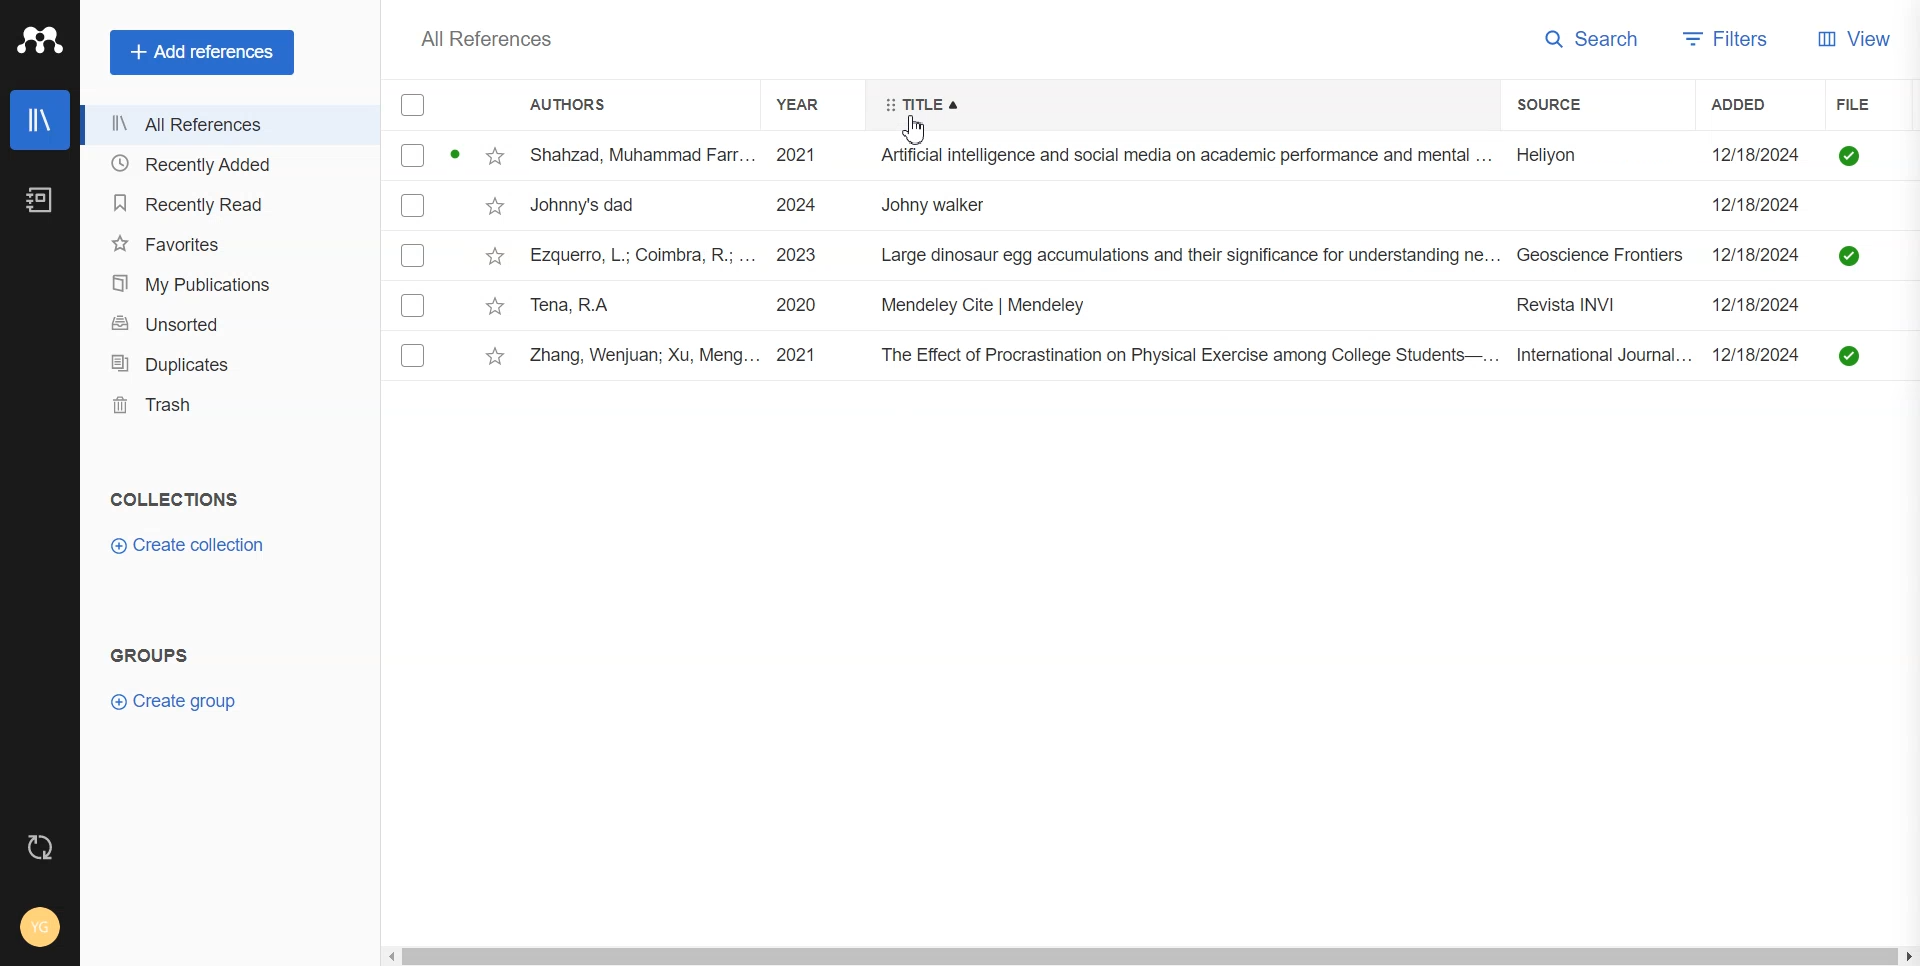  I want to click on Cursor, so click(918, 129).